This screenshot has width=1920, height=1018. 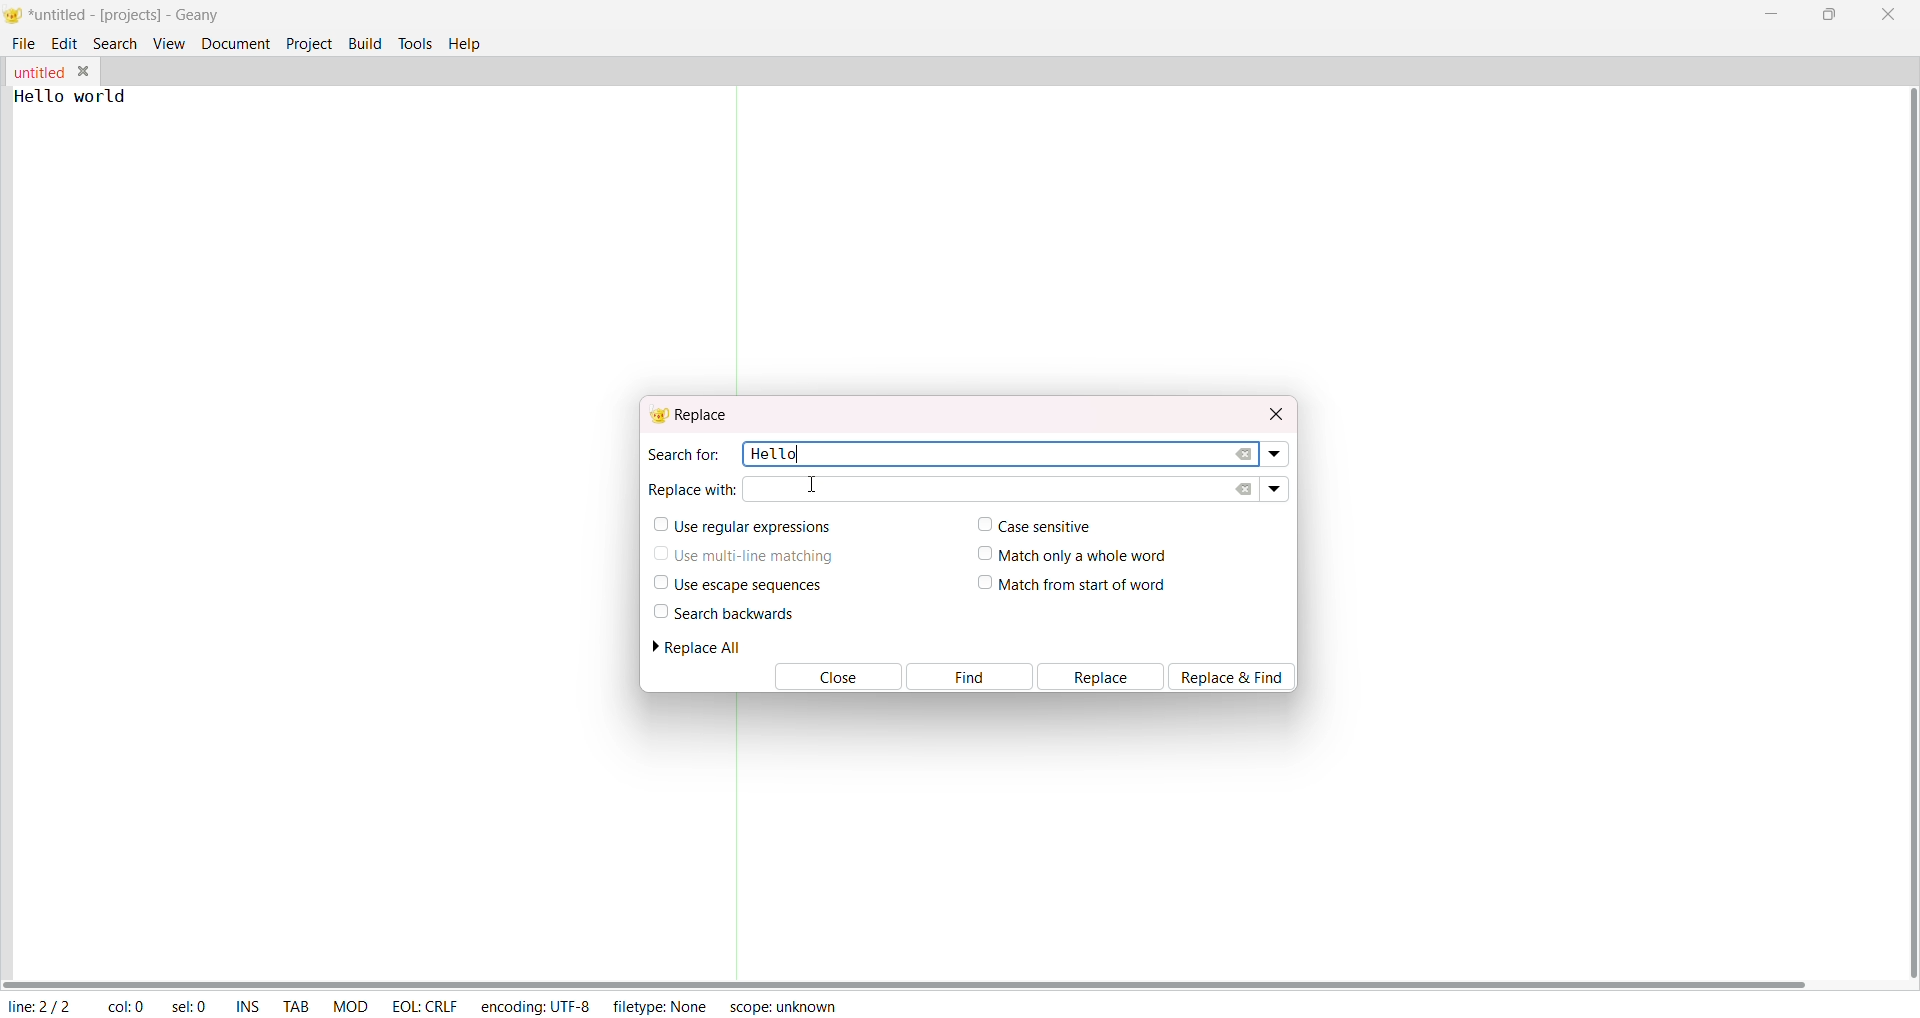 What do you see at coordinates (25, 41) in the screenshot?
I see `file` at bounding box center [25, 41].